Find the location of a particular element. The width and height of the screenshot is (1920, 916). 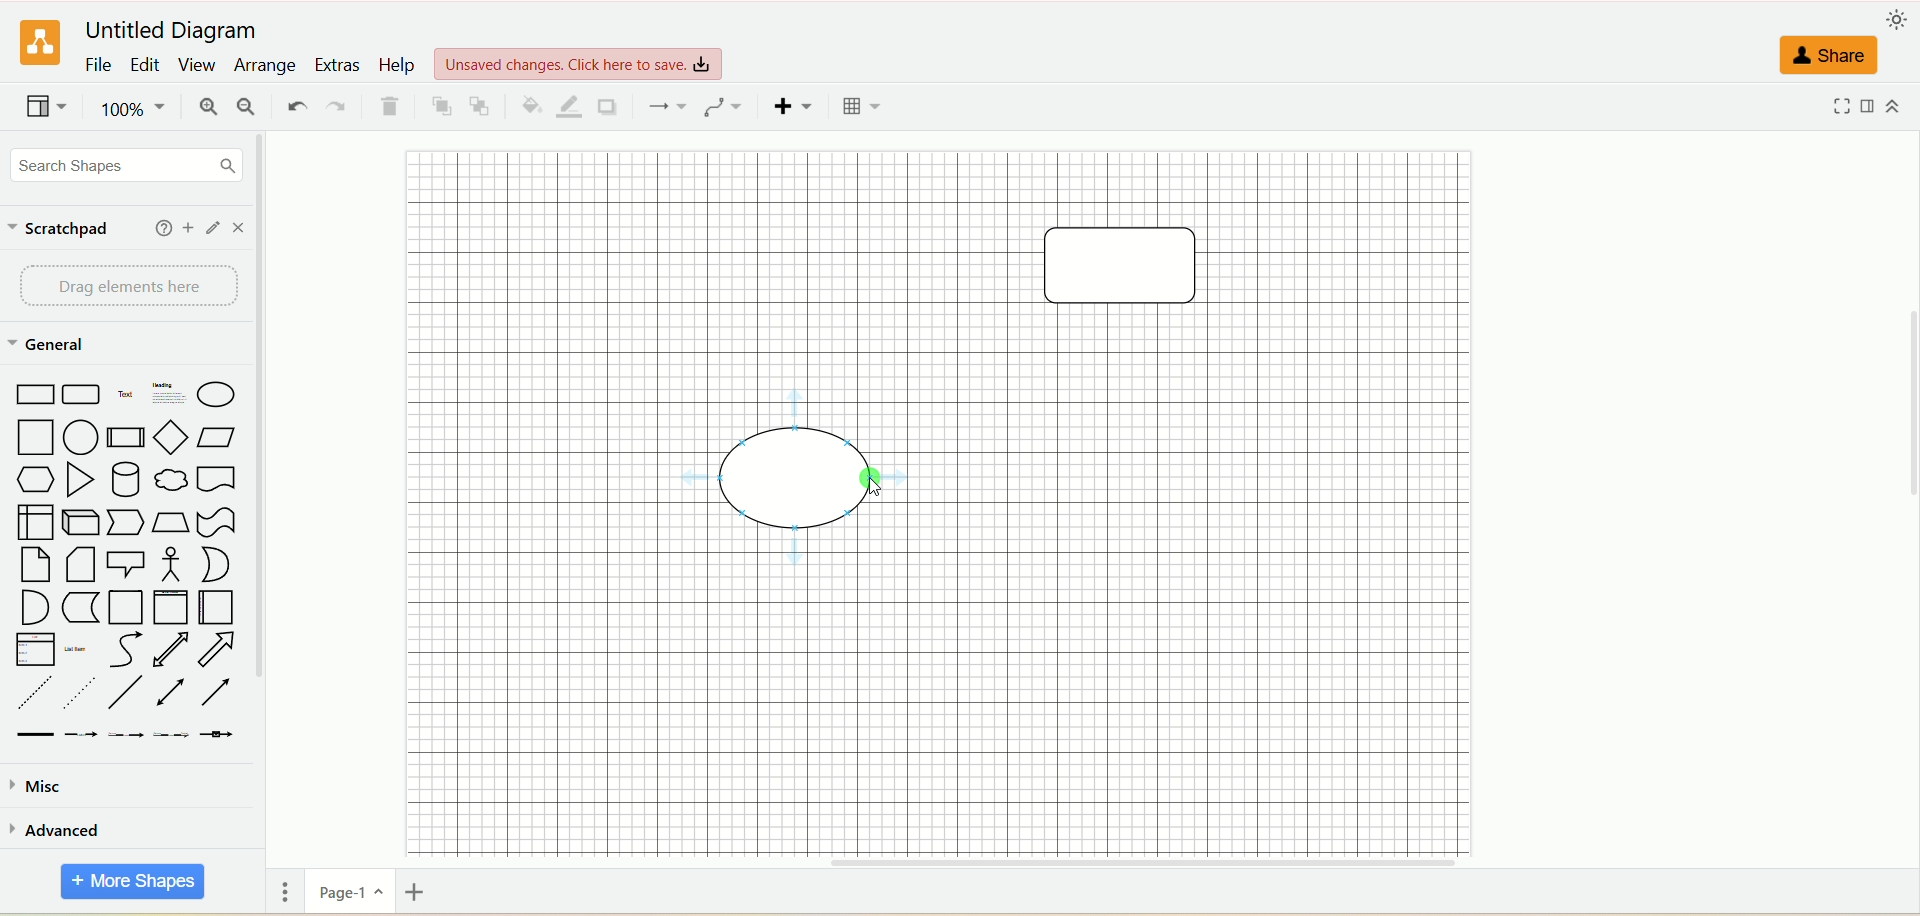

title is located at coordinates (175, 24).